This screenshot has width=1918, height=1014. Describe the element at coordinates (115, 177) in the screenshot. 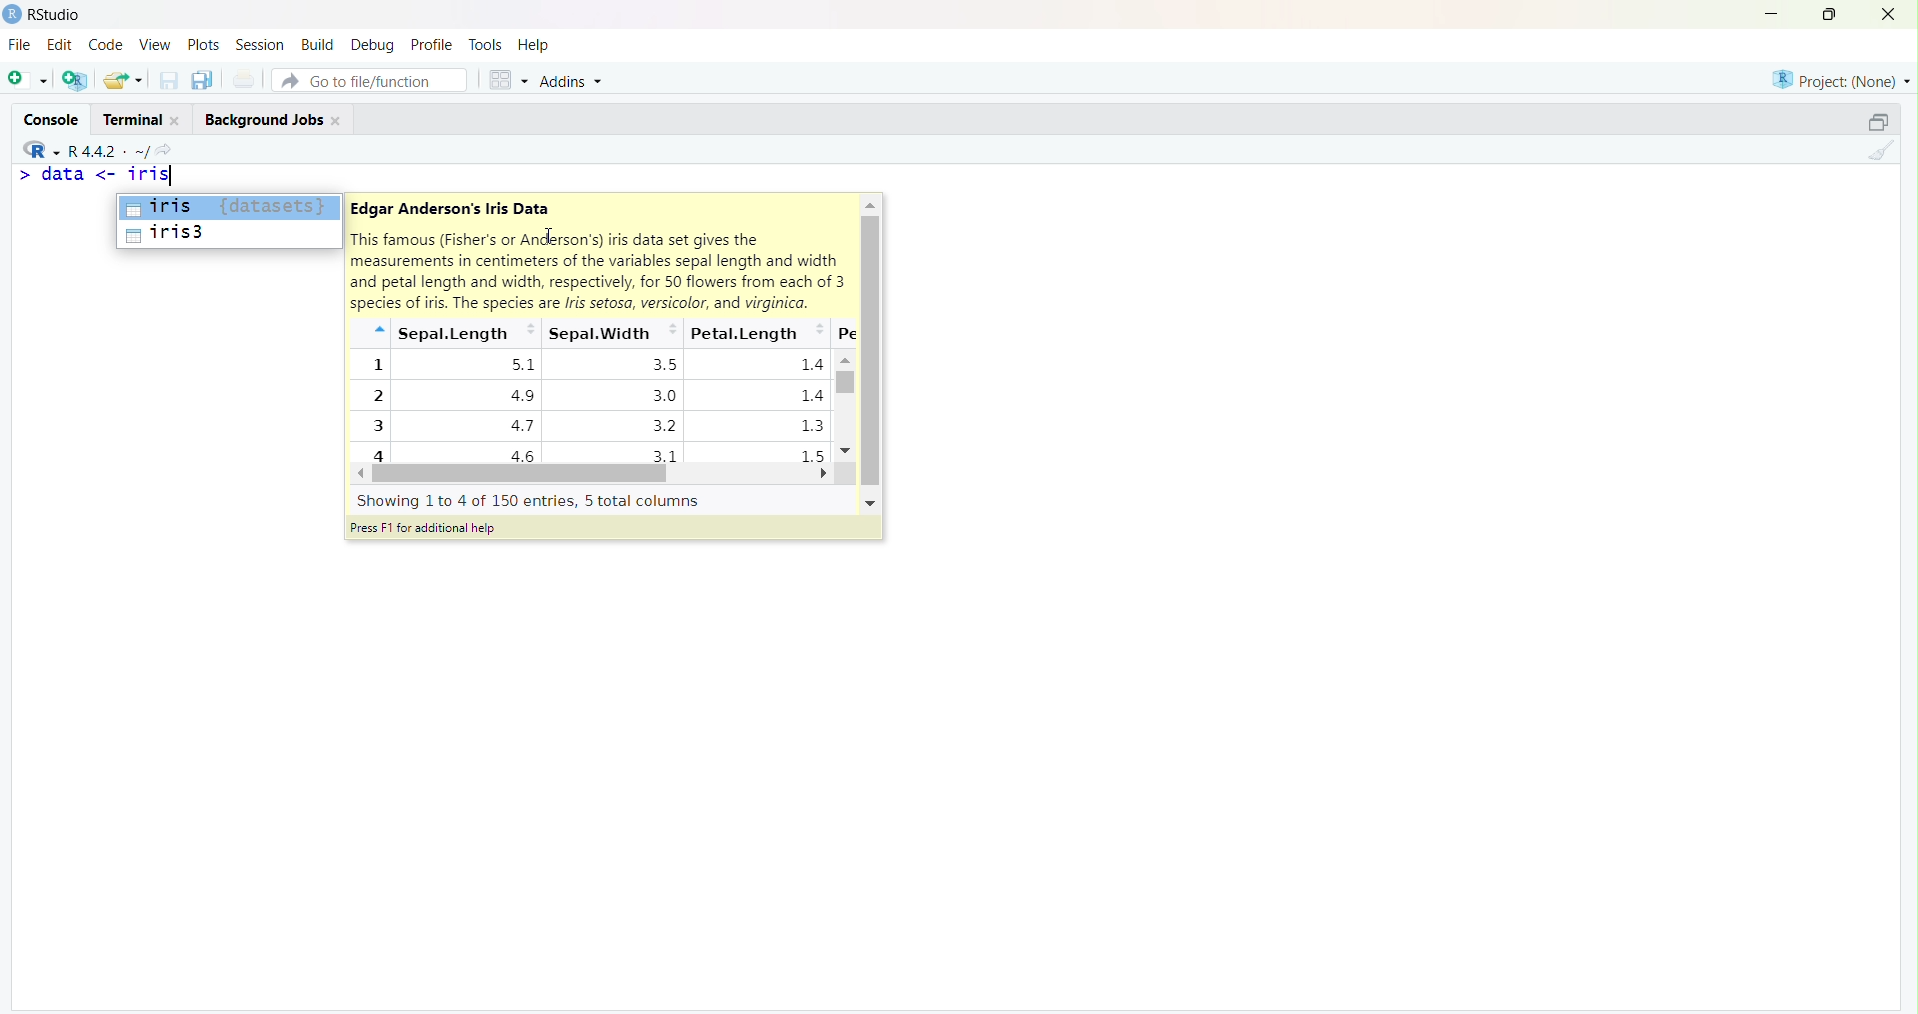

I see `data <- iris` at that location.